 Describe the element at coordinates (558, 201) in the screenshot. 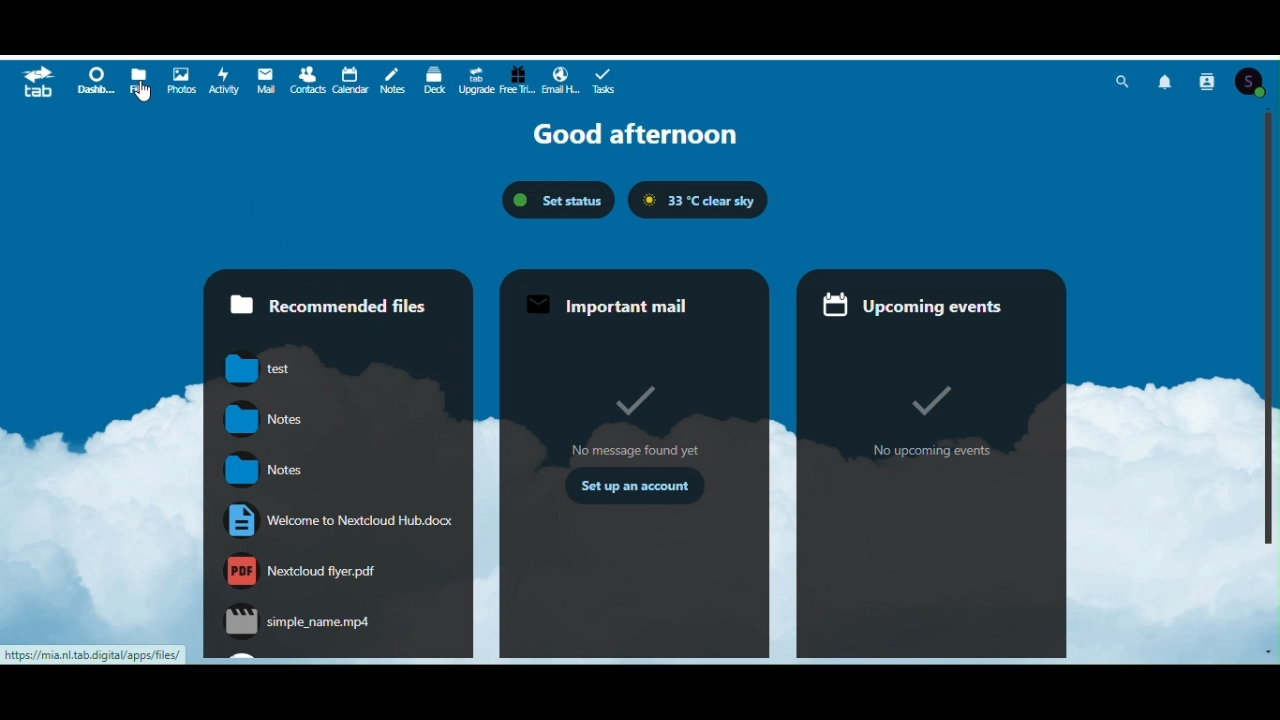

I see `Set status` at that location.